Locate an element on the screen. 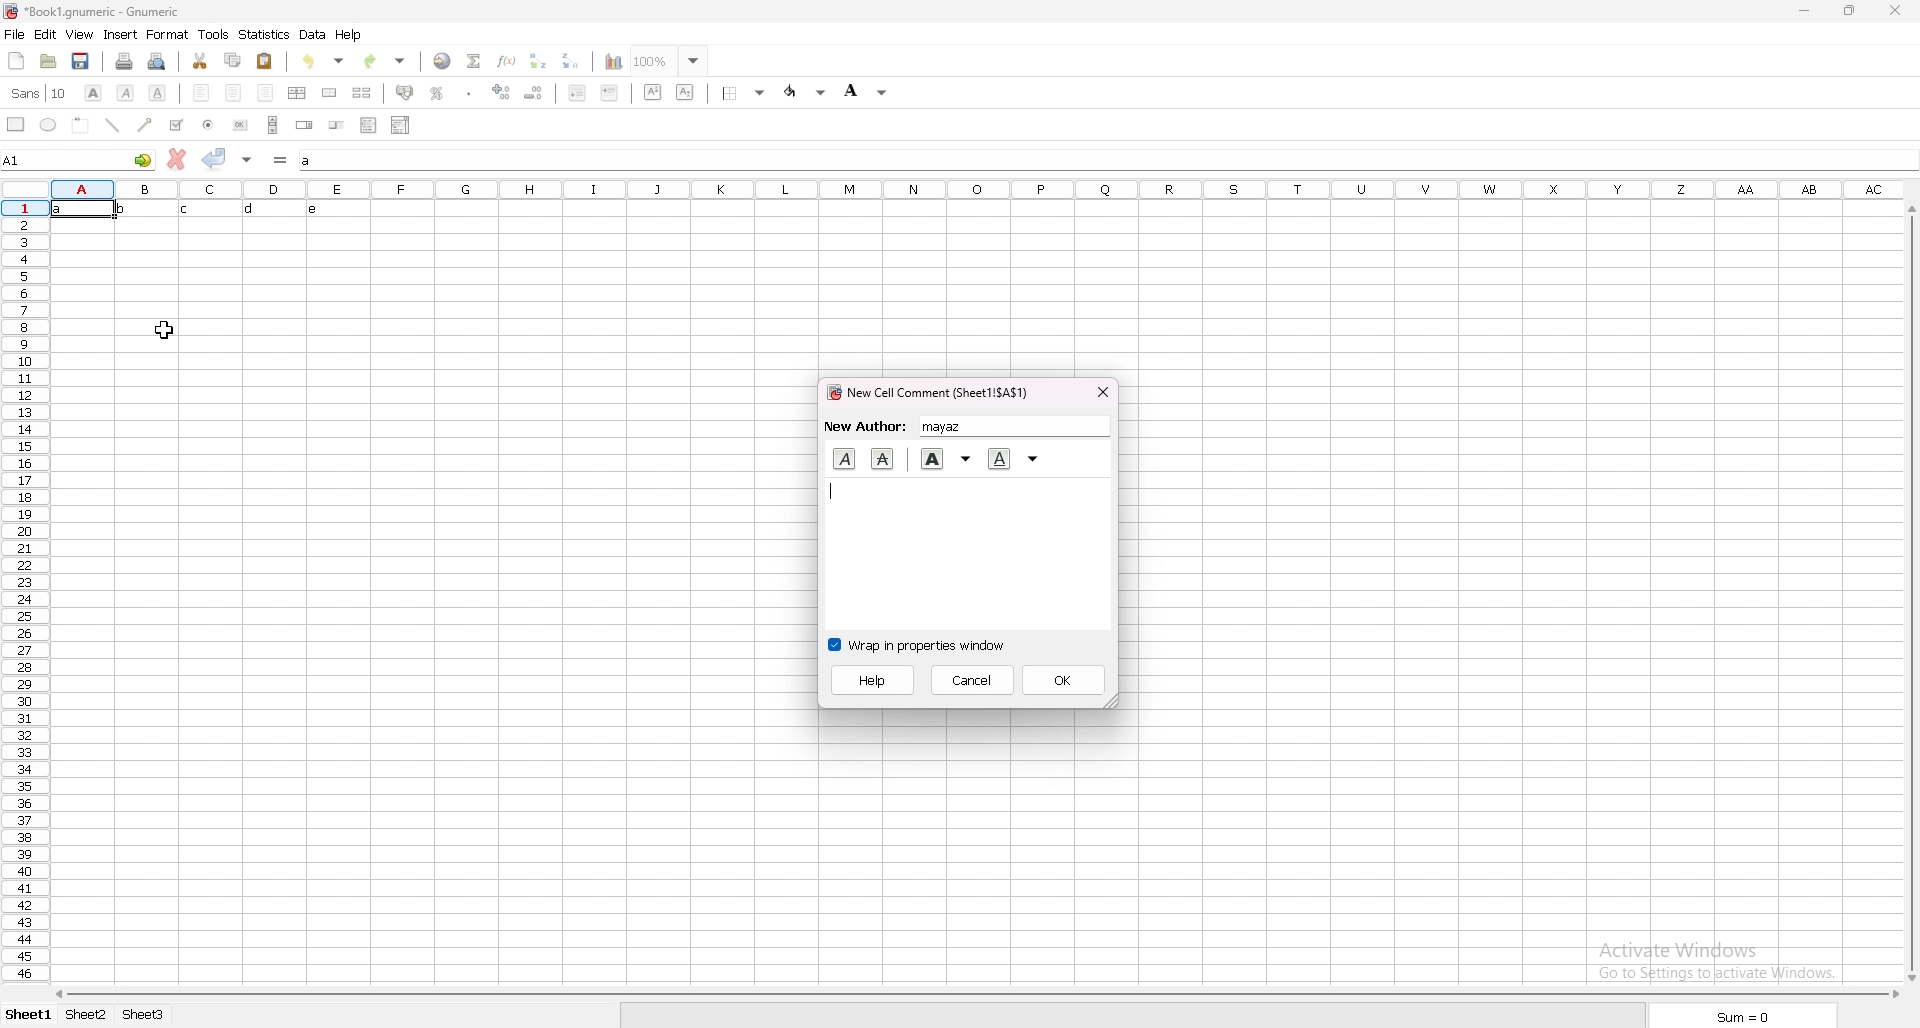 The height and width of the screenshot is (1028, 1920). sort ascending is located at coordinates (539, 62).